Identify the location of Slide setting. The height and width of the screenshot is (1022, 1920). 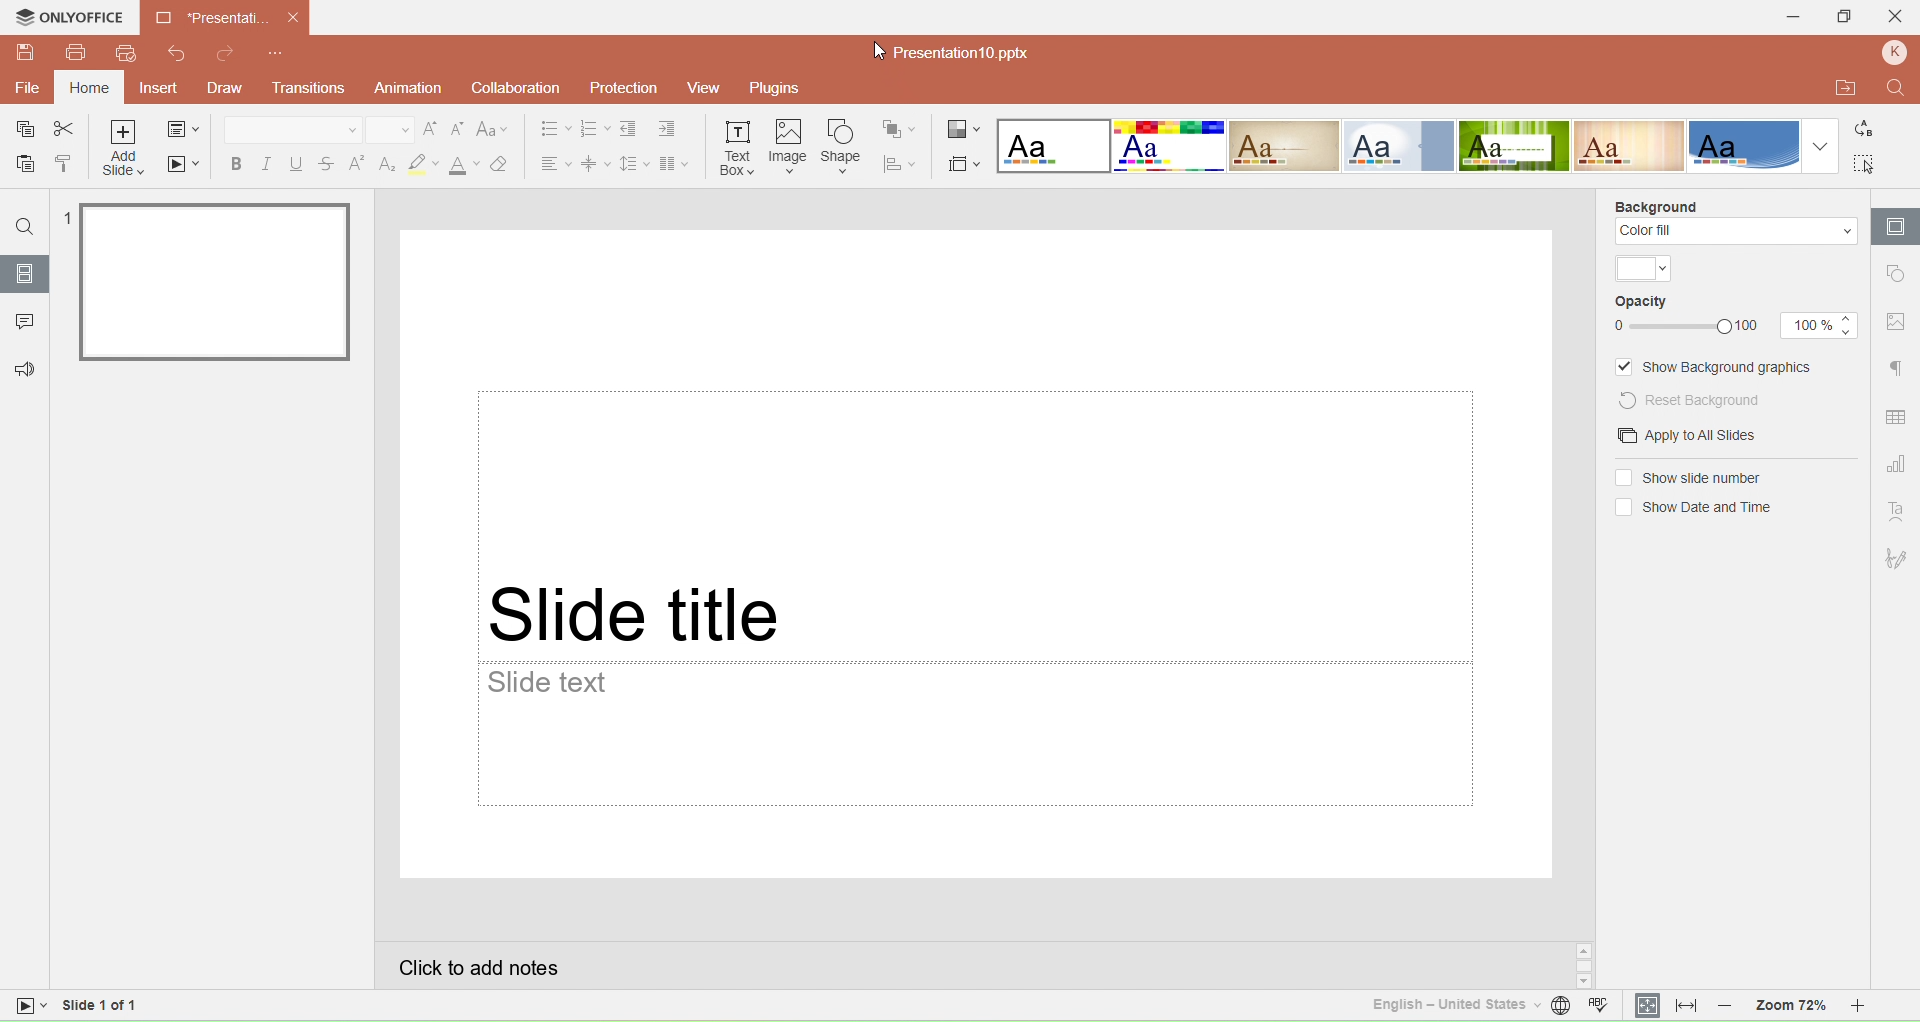
(1895, 226).